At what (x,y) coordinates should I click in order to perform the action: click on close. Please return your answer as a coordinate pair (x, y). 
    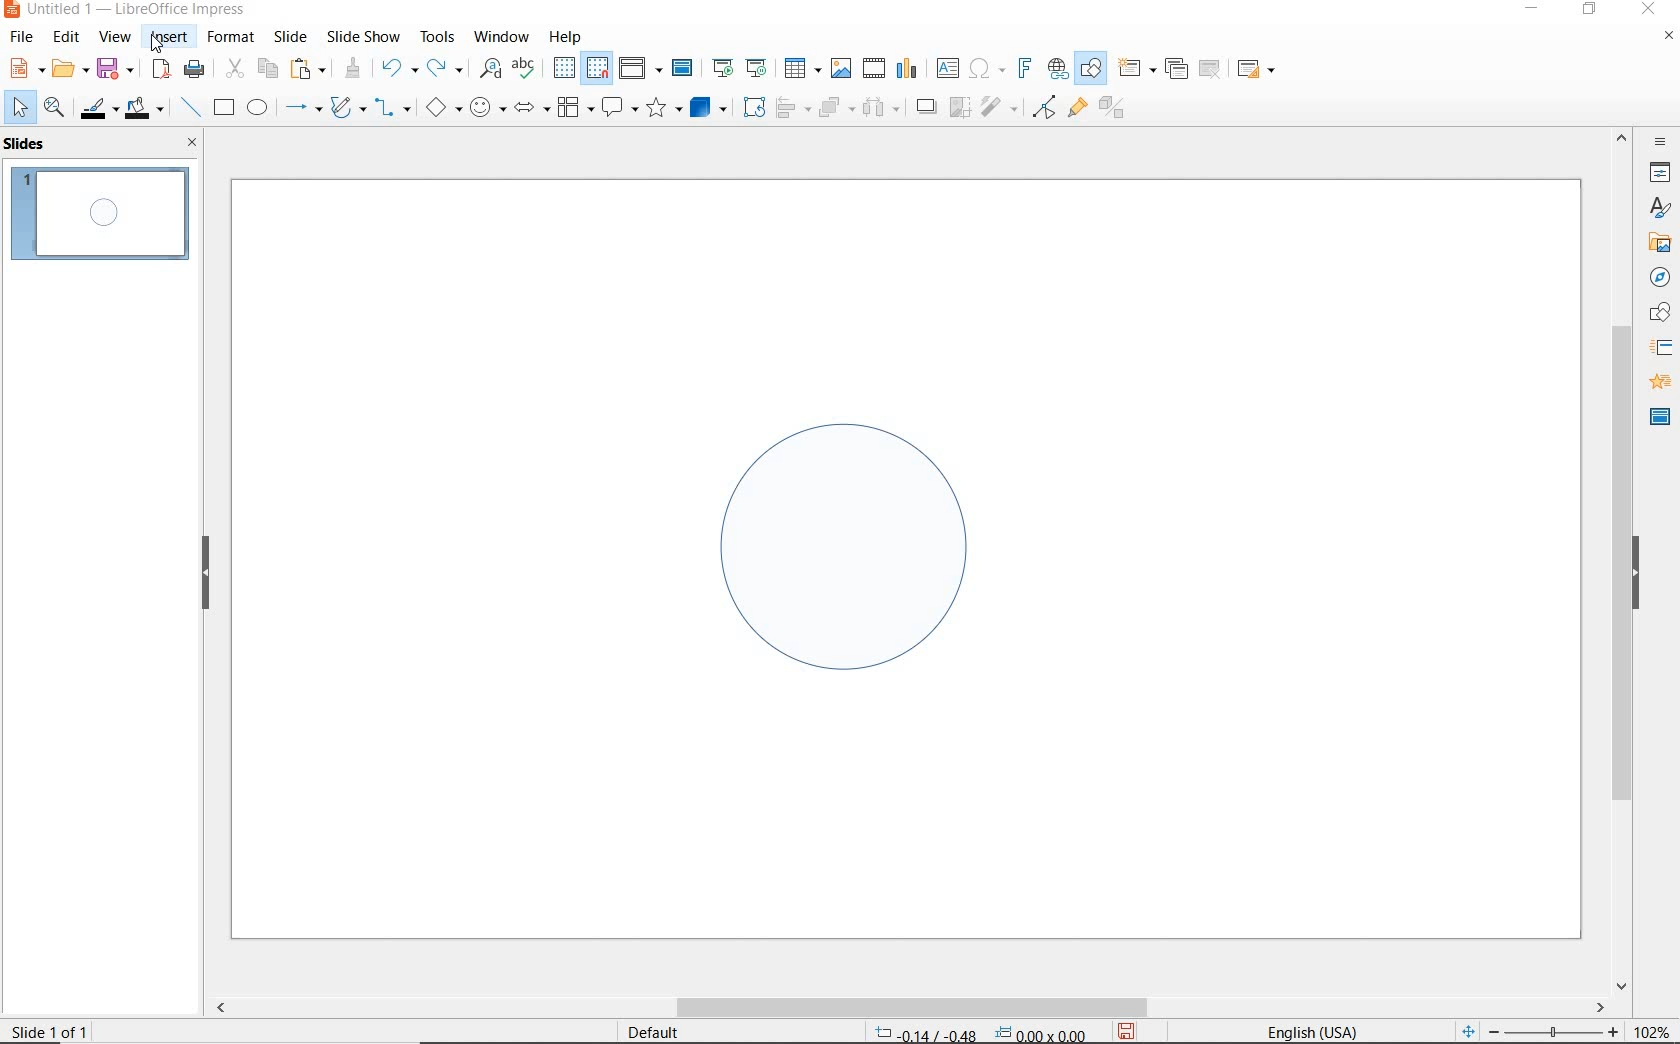
    Looking at the image, I should click on (1648, 10).